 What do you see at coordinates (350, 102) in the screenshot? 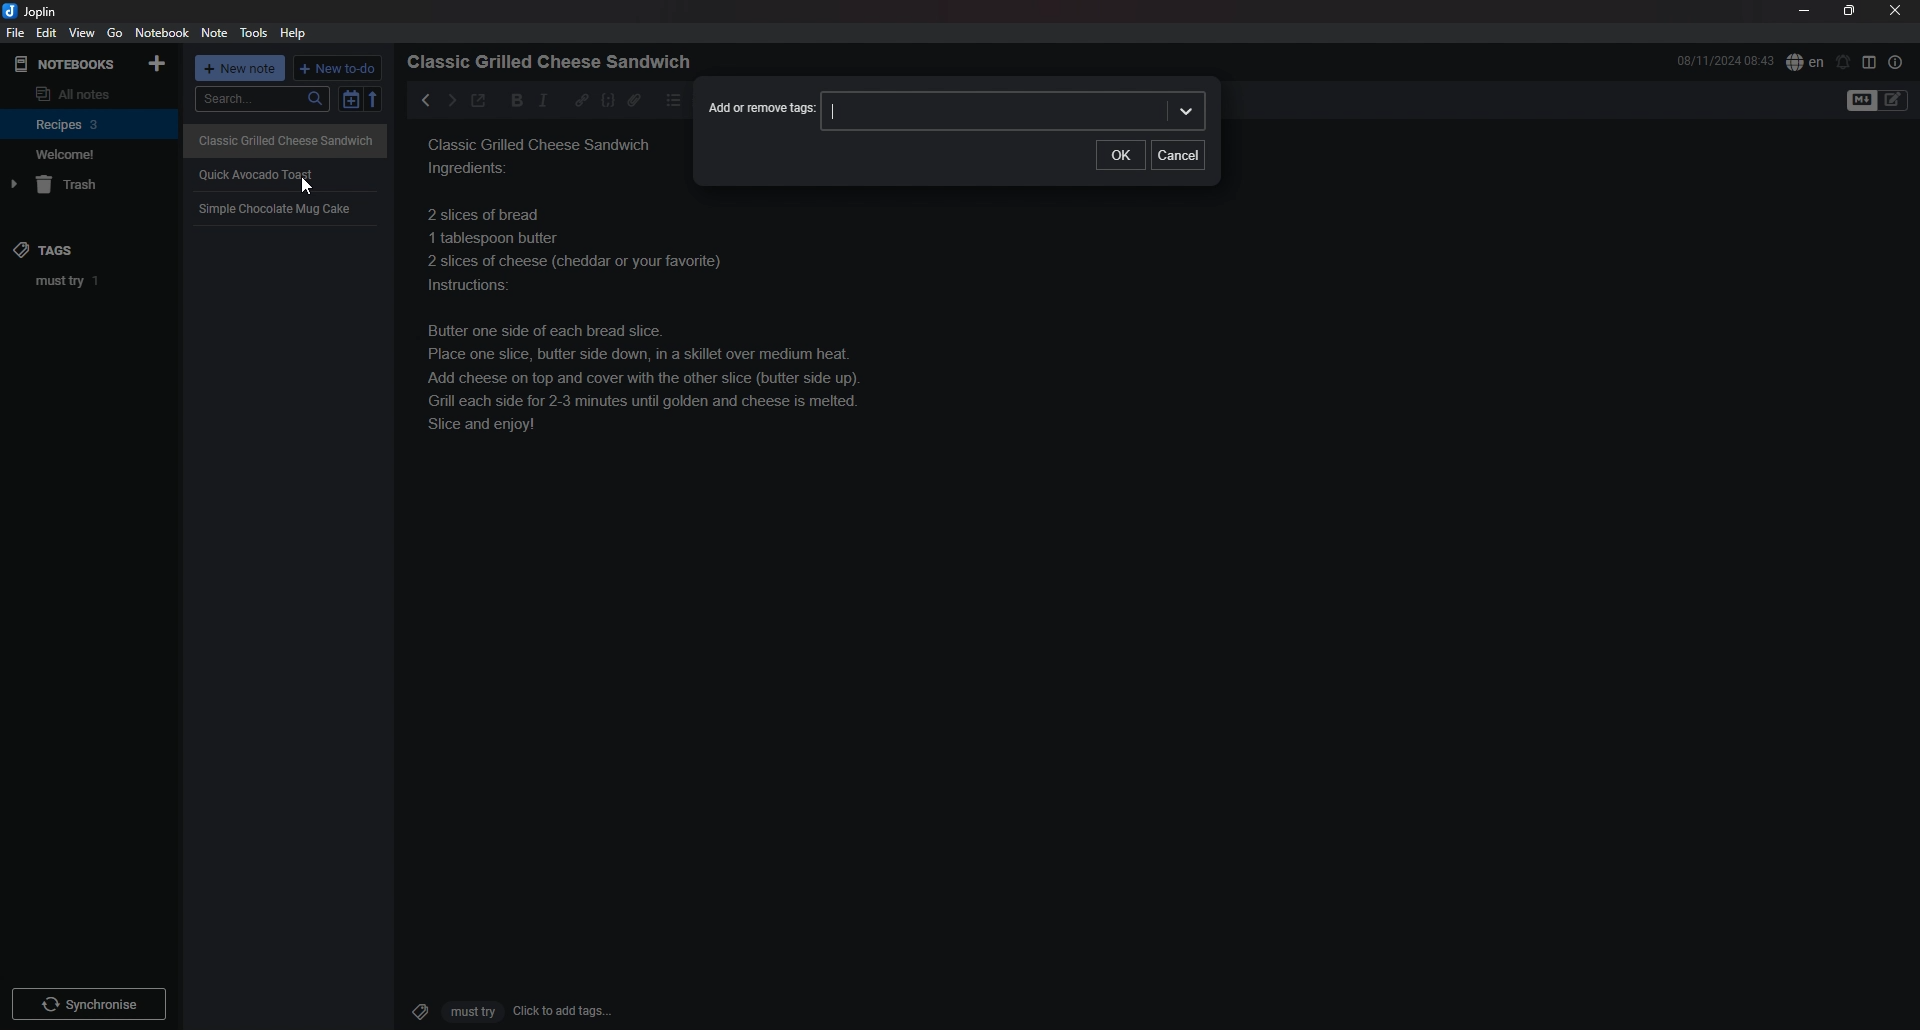
I see `toggle sort order` at bounding box center [350, 102].